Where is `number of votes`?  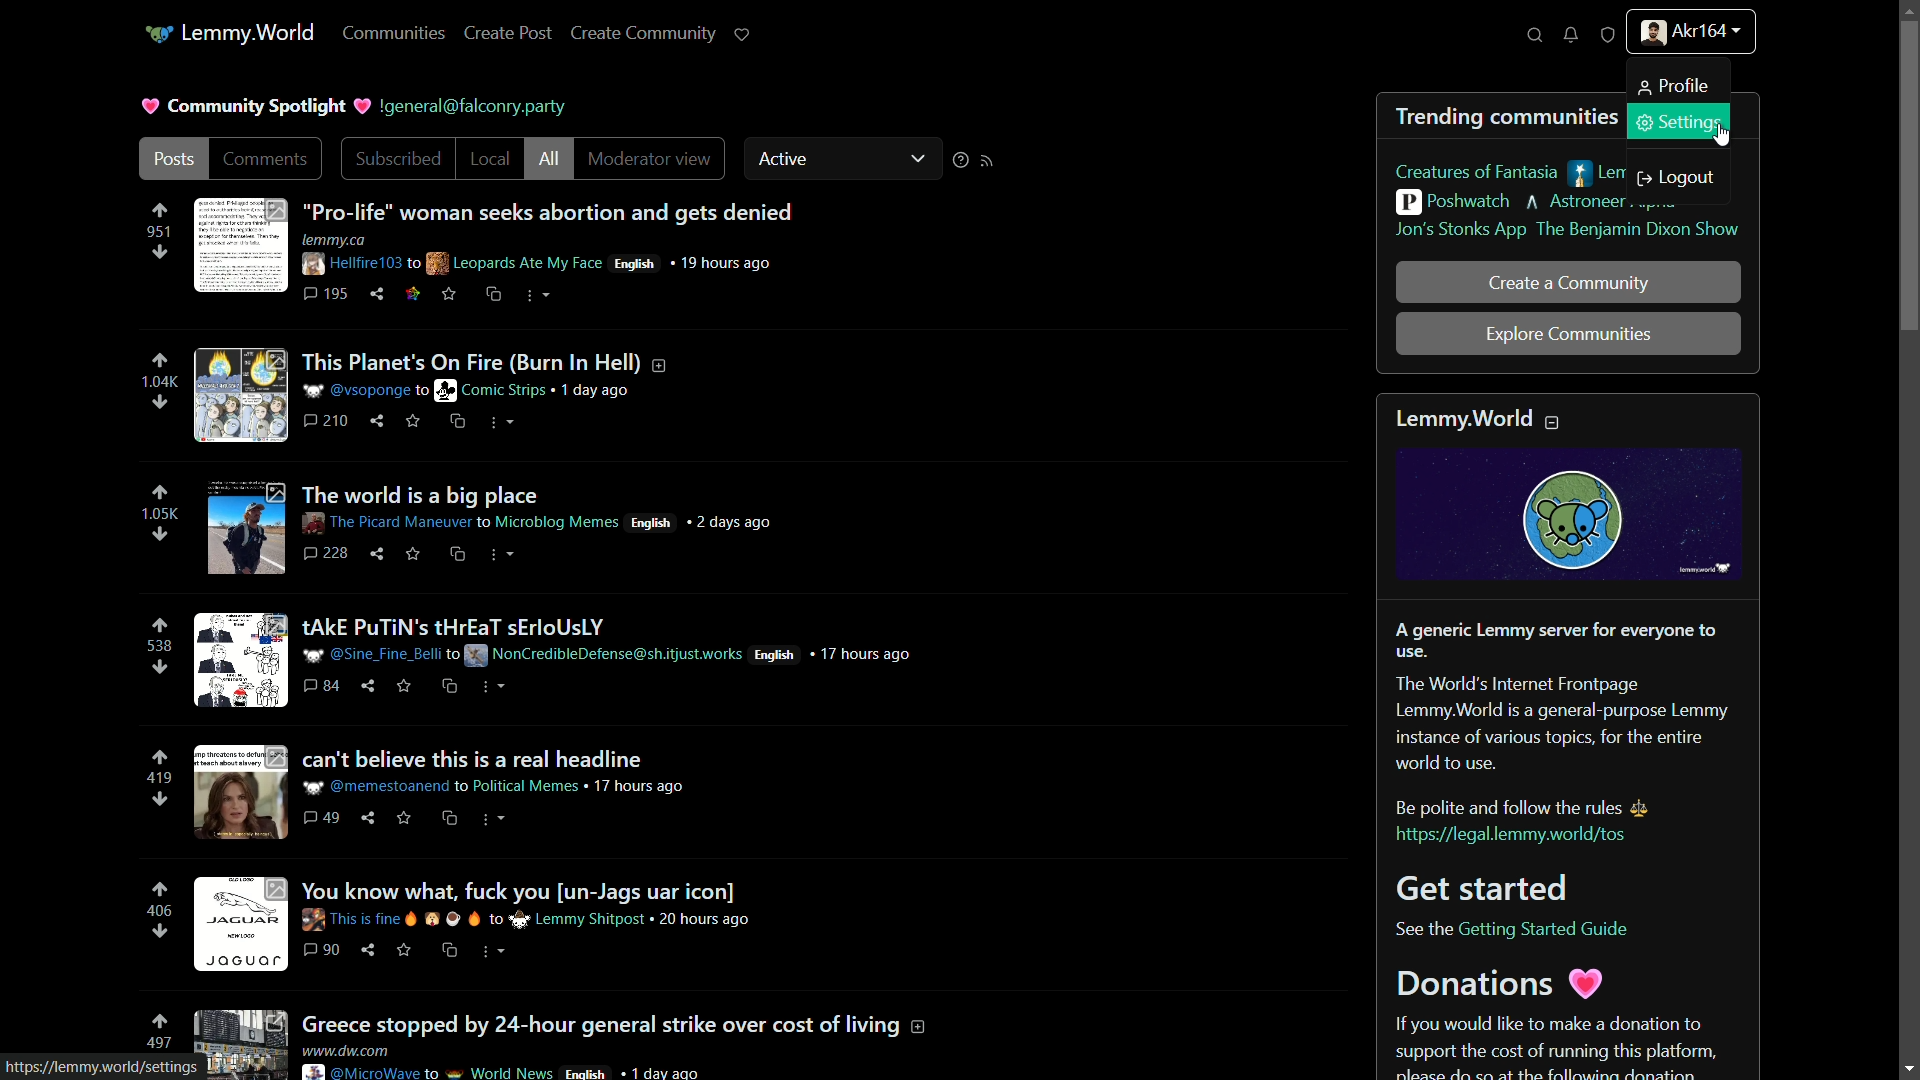 number of votes is located at coordinates (158, 778).